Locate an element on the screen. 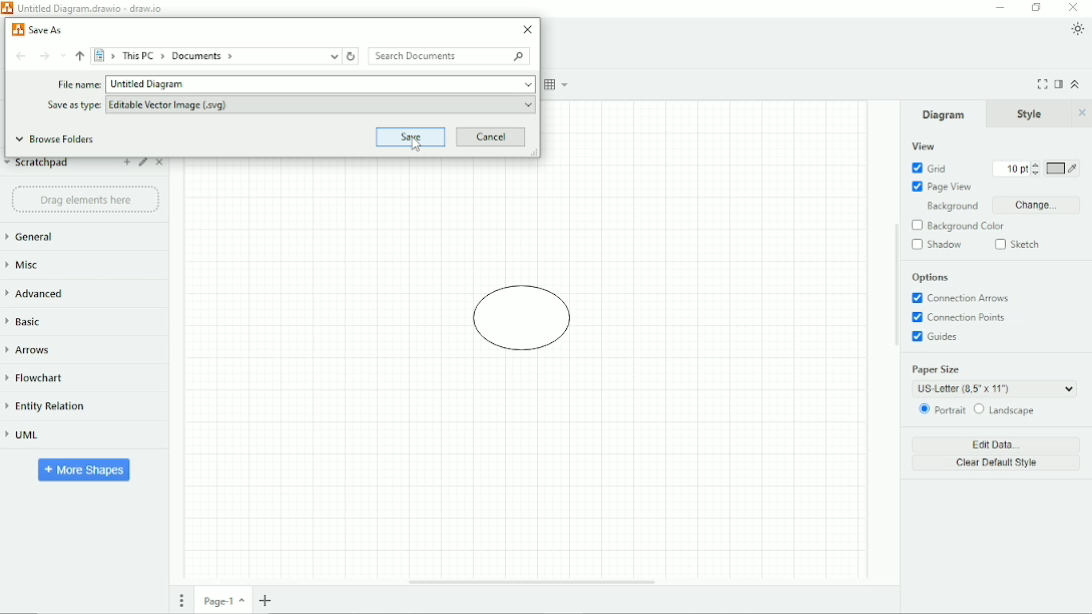  Table is located at coordinates (558, 85).